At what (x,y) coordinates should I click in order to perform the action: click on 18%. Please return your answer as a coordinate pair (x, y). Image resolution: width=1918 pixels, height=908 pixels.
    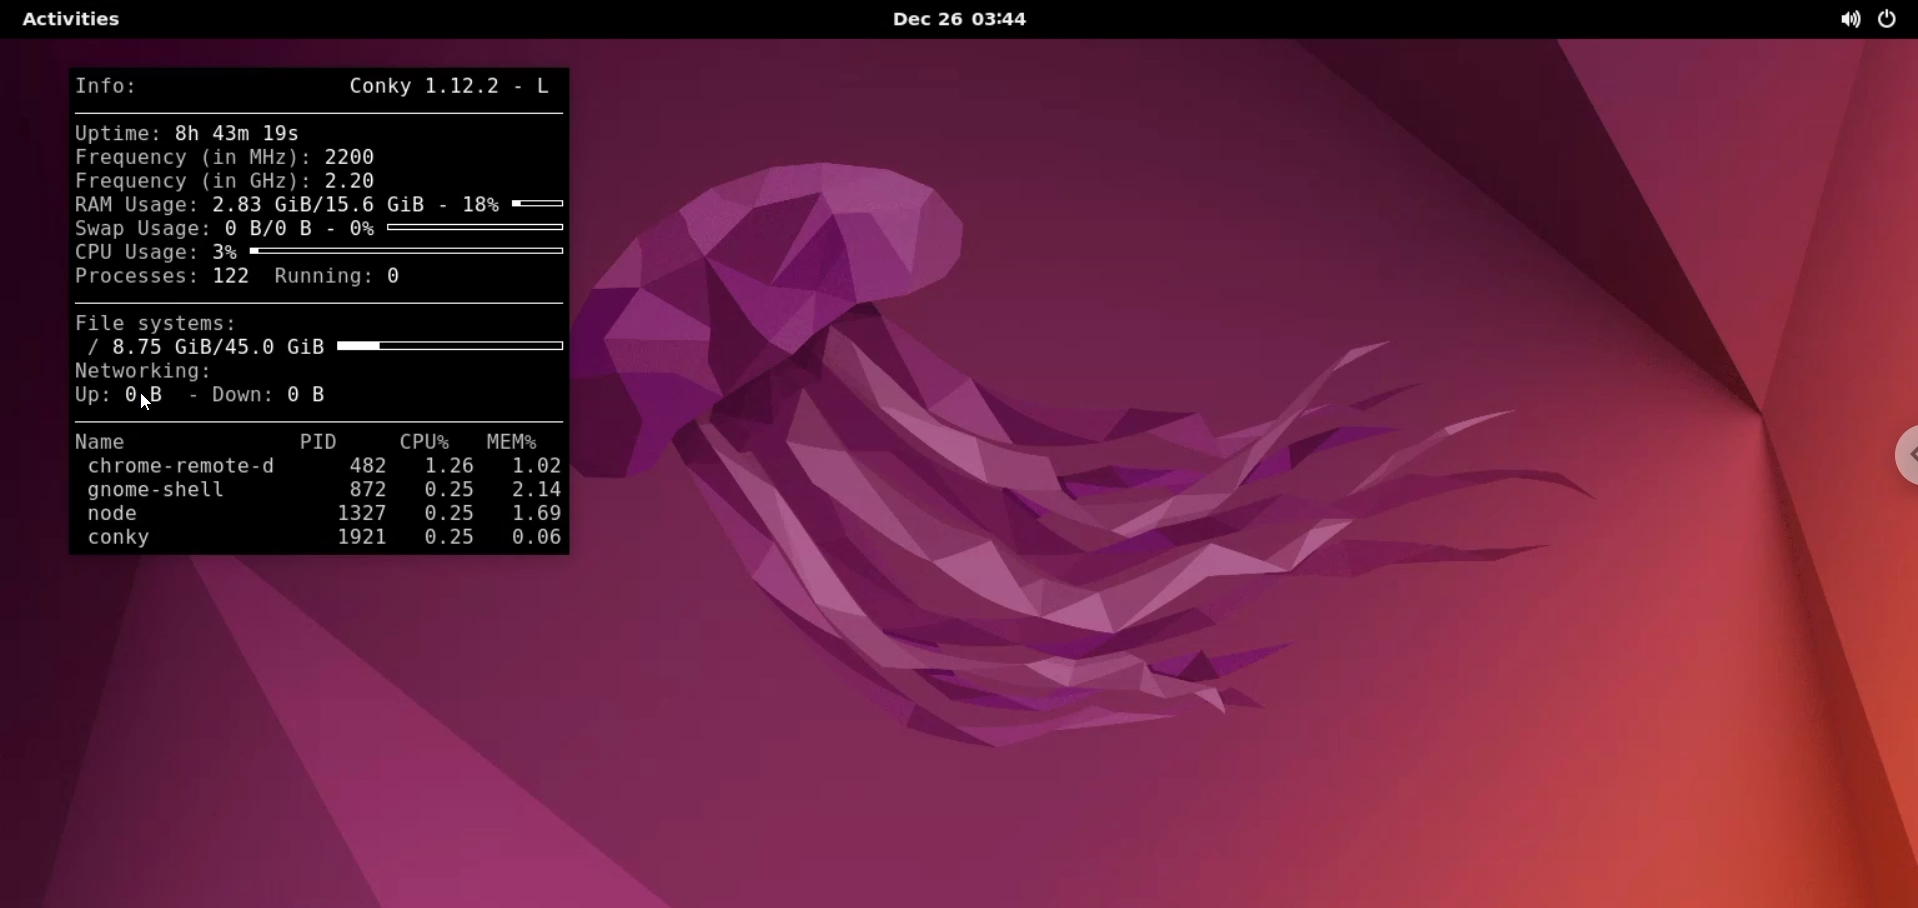
    Looking at the image, I should click on (515, 204).